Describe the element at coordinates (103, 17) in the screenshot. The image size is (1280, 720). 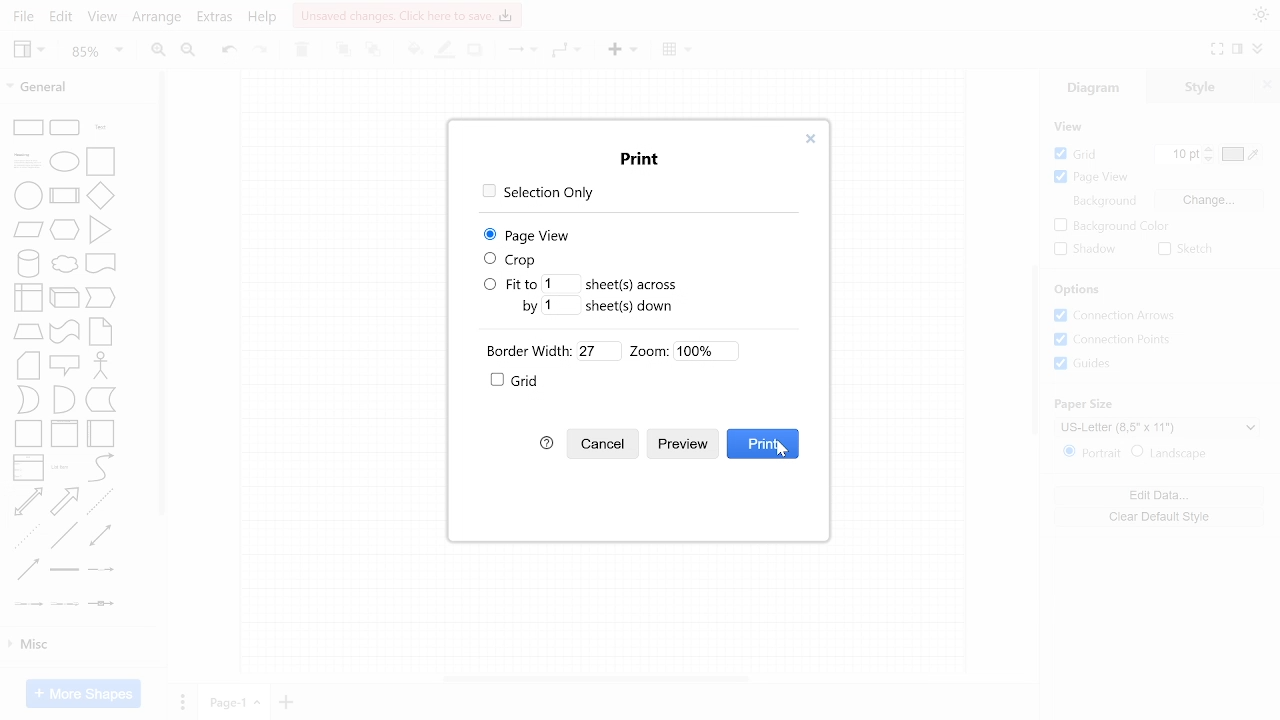
I see `View` at that location.